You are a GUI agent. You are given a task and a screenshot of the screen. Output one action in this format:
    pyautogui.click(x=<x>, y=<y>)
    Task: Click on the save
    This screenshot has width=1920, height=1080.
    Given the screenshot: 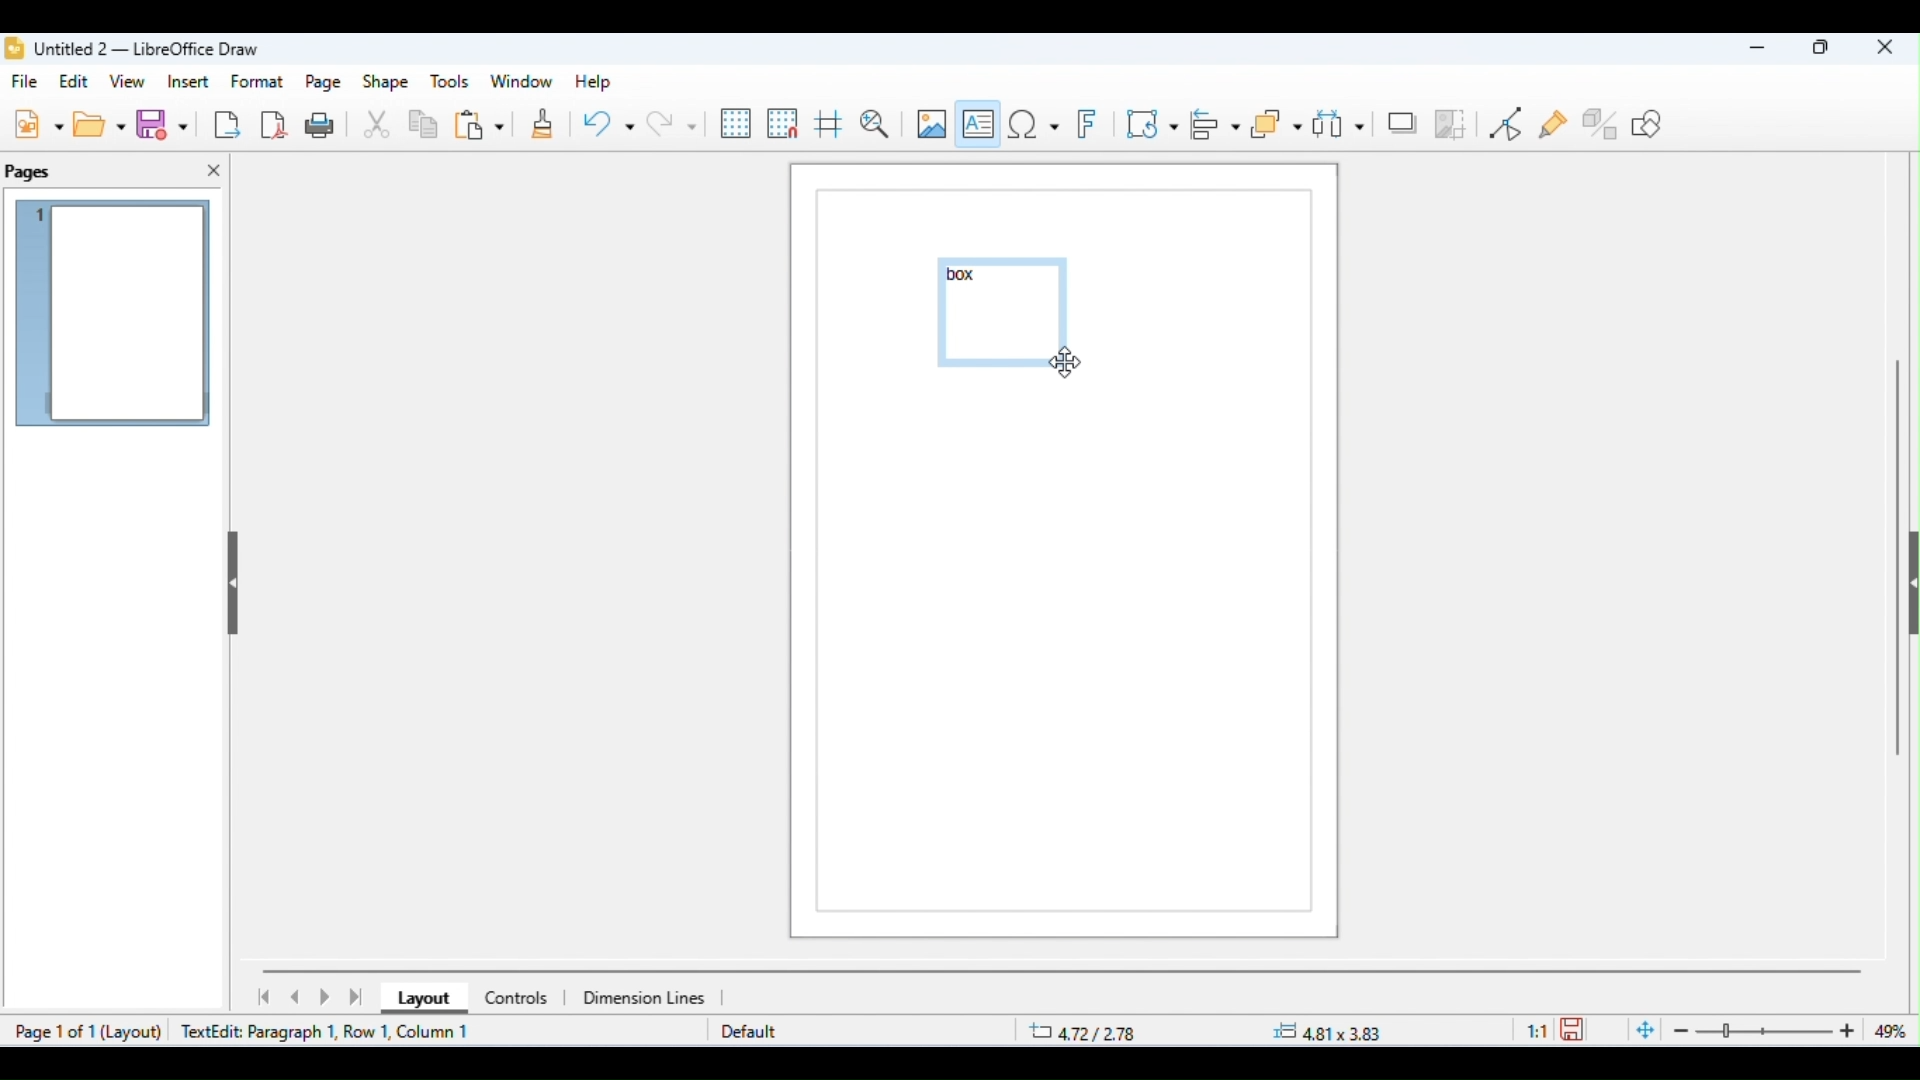 What is the action you would take?
    pyautogui.click(x=166, y=125)
    